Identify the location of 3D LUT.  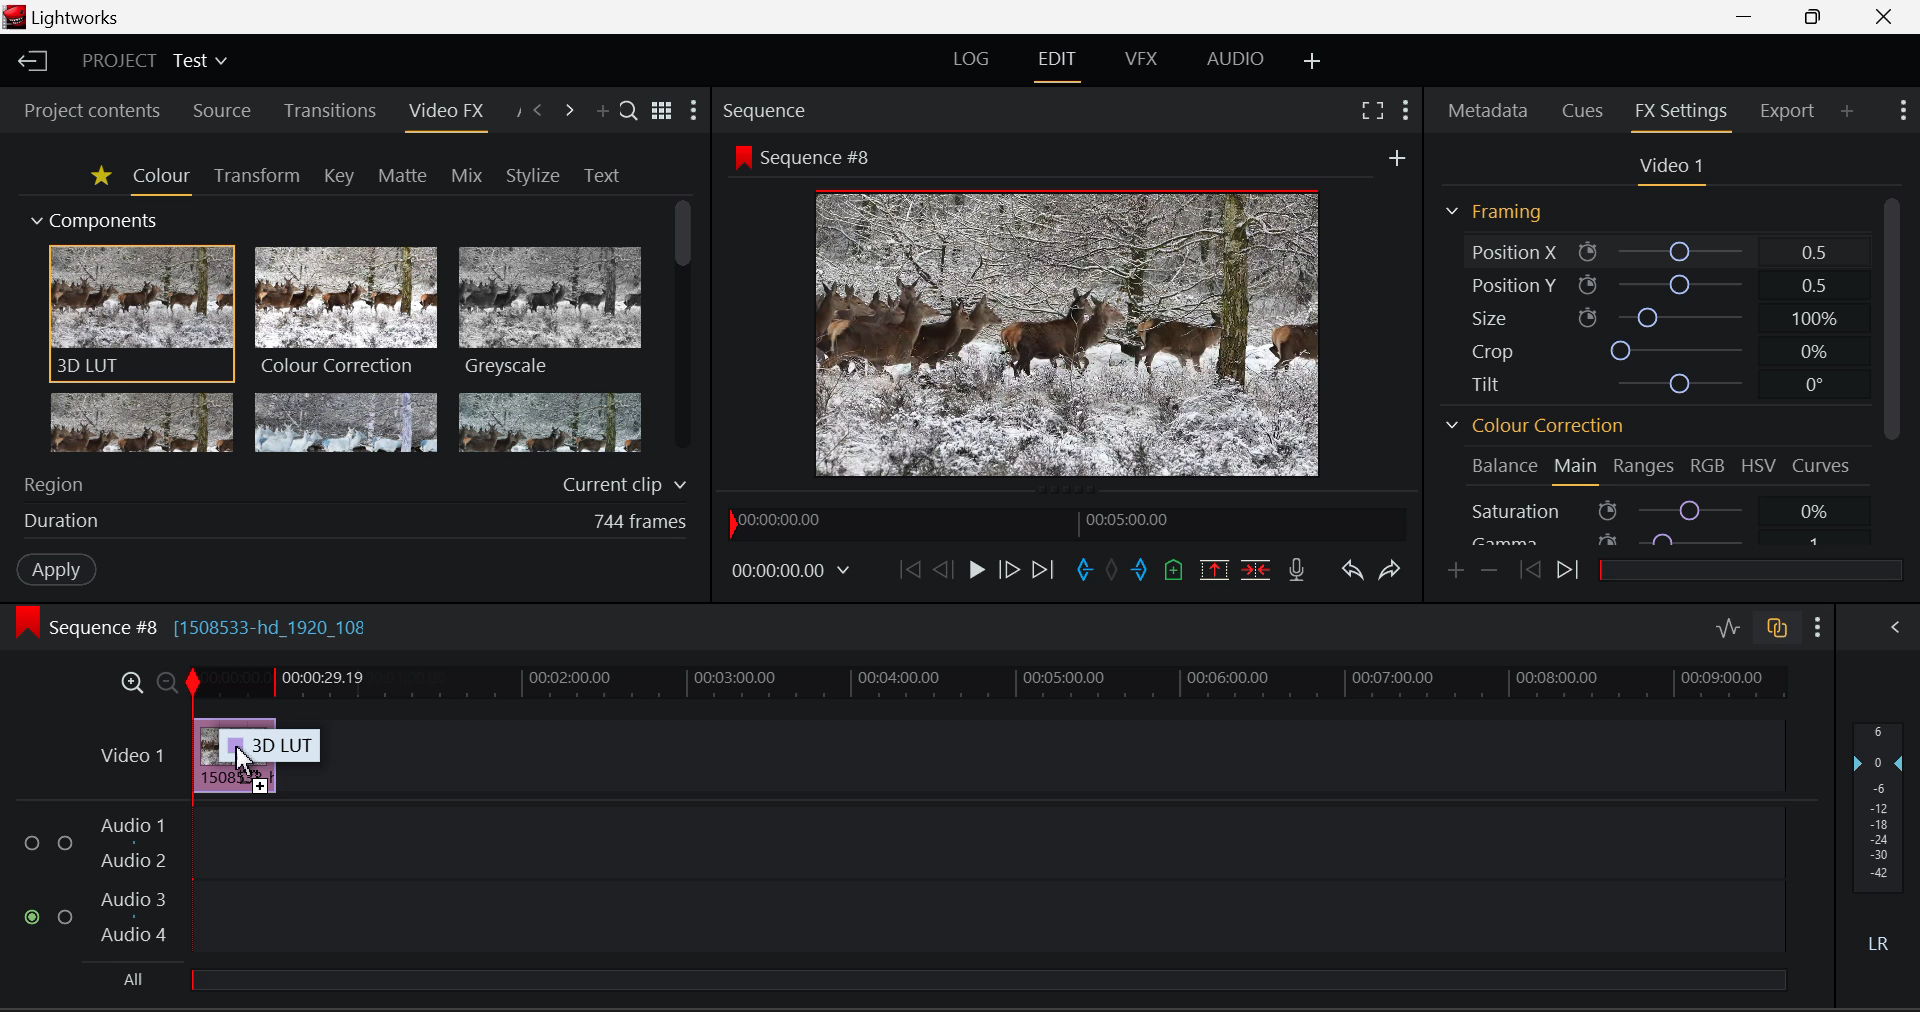
(139, 314).